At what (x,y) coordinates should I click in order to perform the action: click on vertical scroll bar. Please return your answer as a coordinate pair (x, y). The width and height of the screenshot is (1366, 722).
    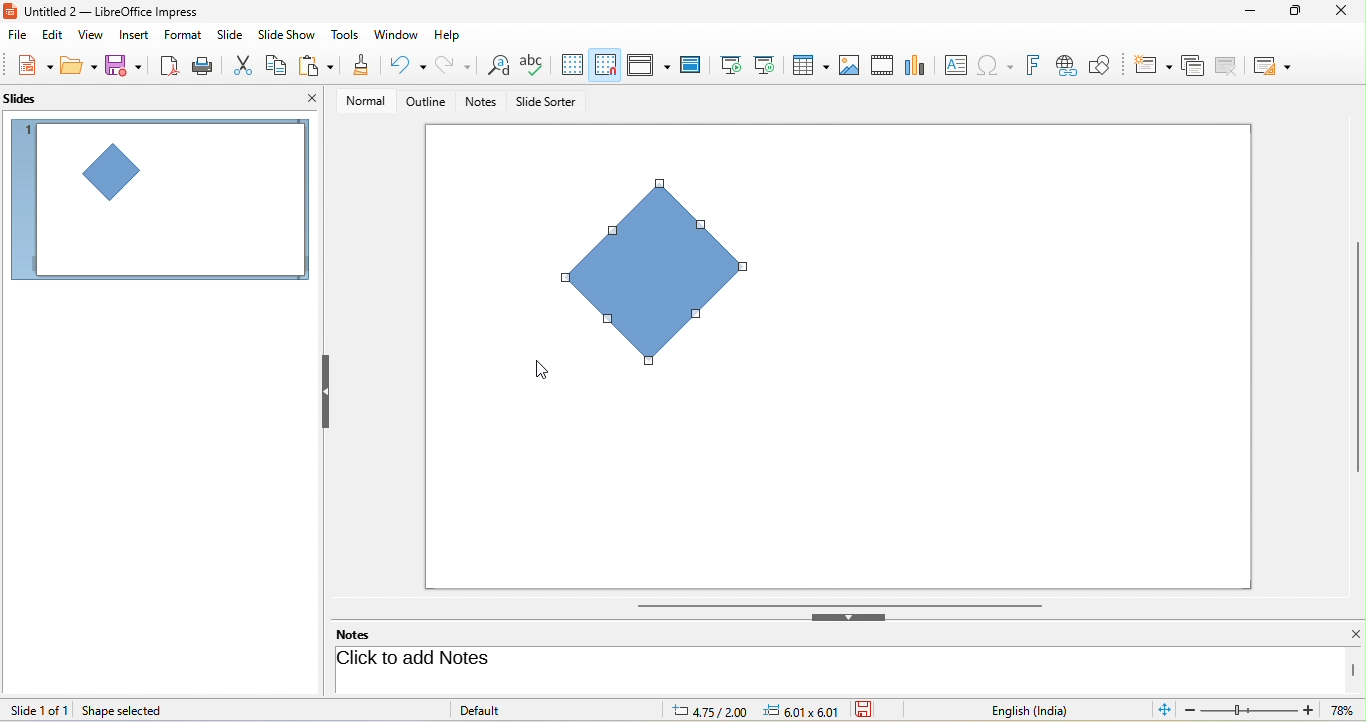
    Looking at the image, I should click on (1357, 357).